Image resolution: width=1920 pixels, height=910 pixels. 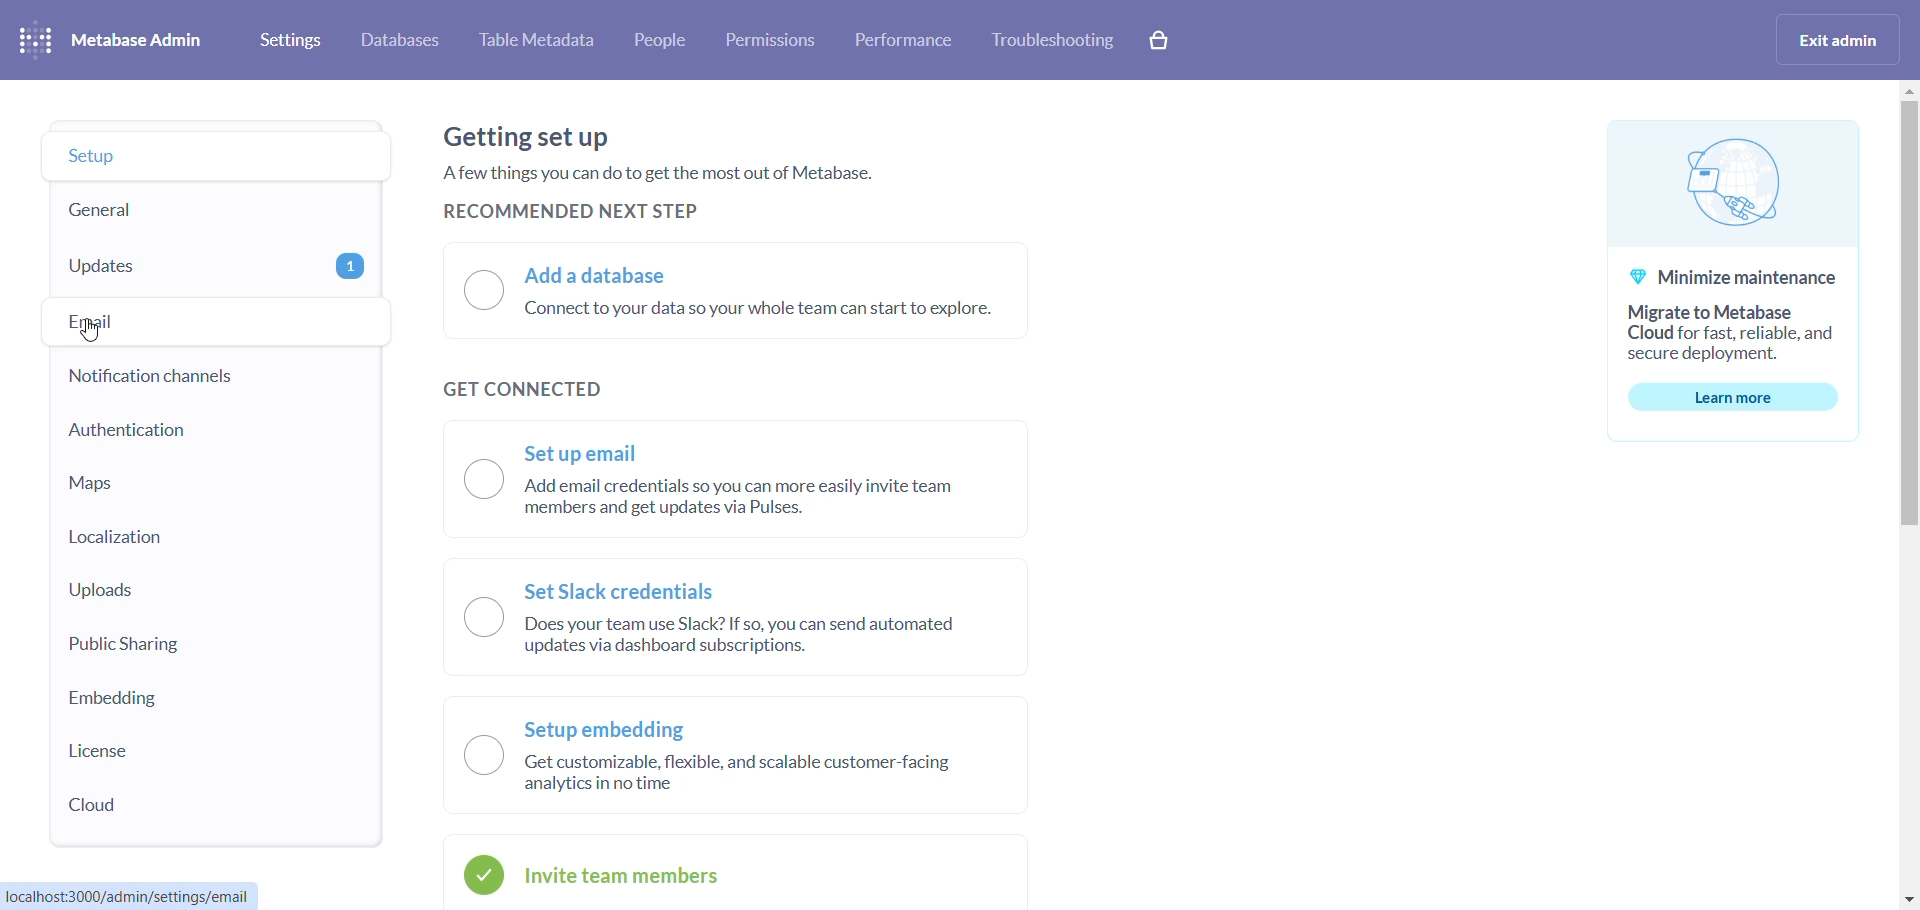 I want to click on exit admin, so click(x=1838, y=41).